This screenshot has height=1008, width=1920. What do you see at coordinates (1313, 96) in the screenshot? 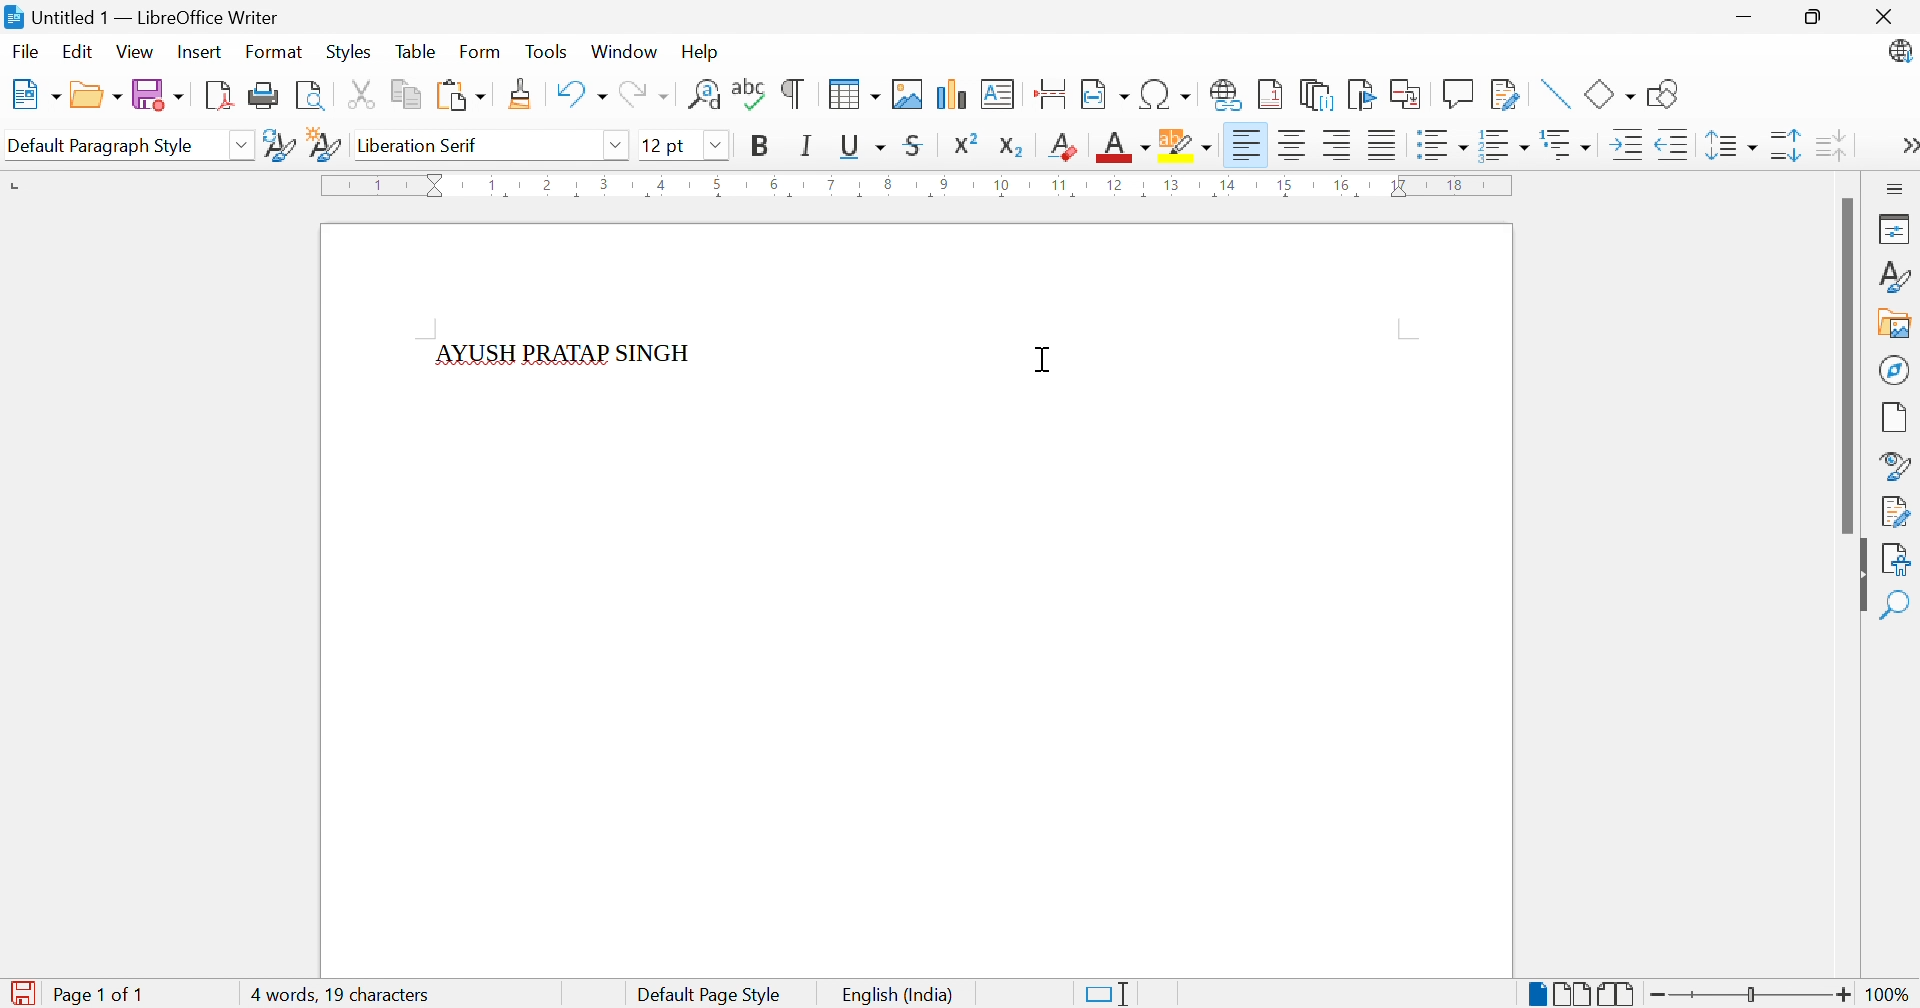
I see `Insert Endnote` at bounding box center [1313, 96].